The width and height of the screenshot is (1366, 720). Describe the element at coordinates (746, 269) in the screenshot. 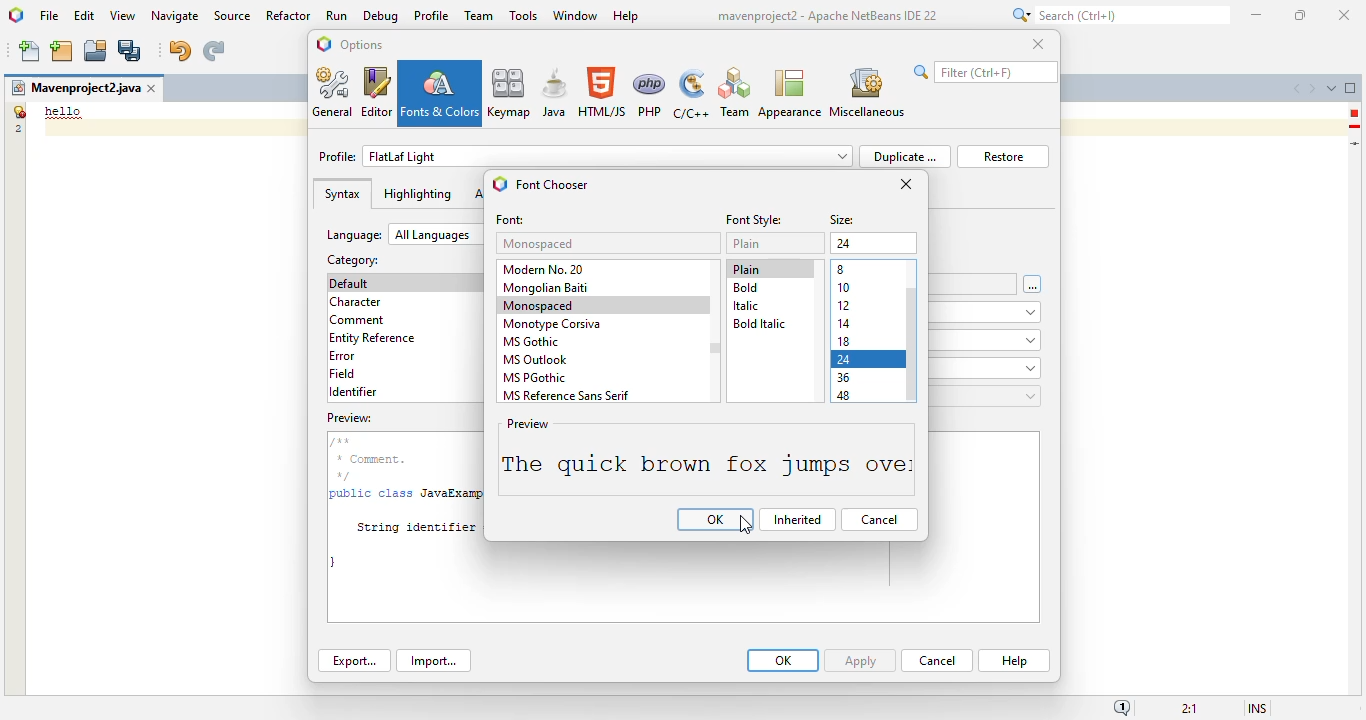

I see `plain` at that location.